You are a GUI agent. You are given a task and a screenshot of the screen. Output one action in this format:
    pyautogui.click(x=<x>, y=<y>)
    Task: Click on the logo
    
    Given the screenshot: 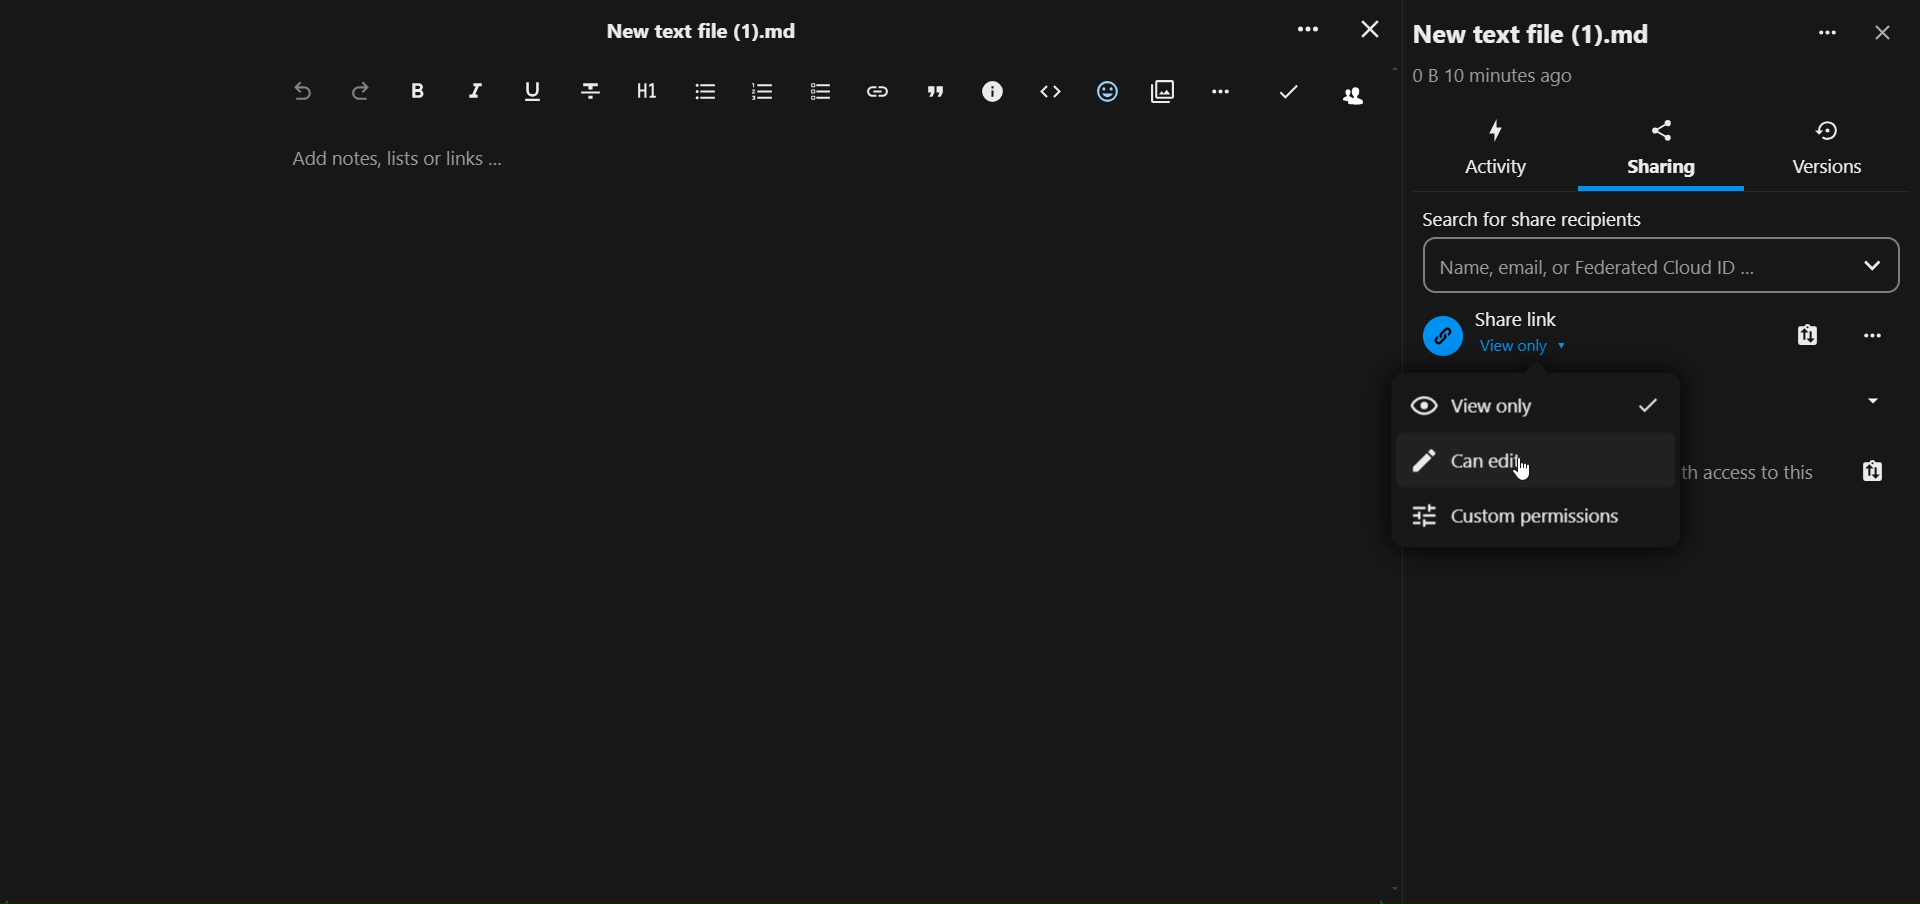 What is the action you would take?
    pyautogui.click(x=1436, y=338)
    